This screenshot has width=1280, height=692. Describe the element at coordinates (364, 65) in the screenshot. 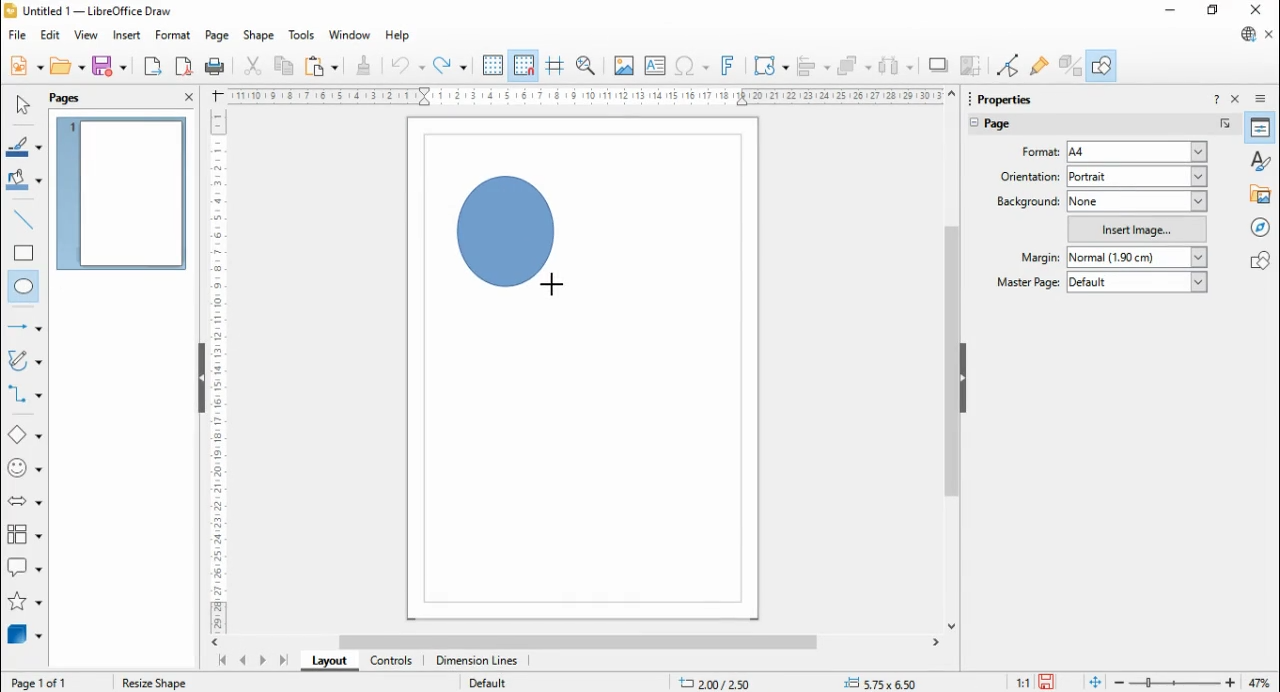

I see `clone formatting` at that location.